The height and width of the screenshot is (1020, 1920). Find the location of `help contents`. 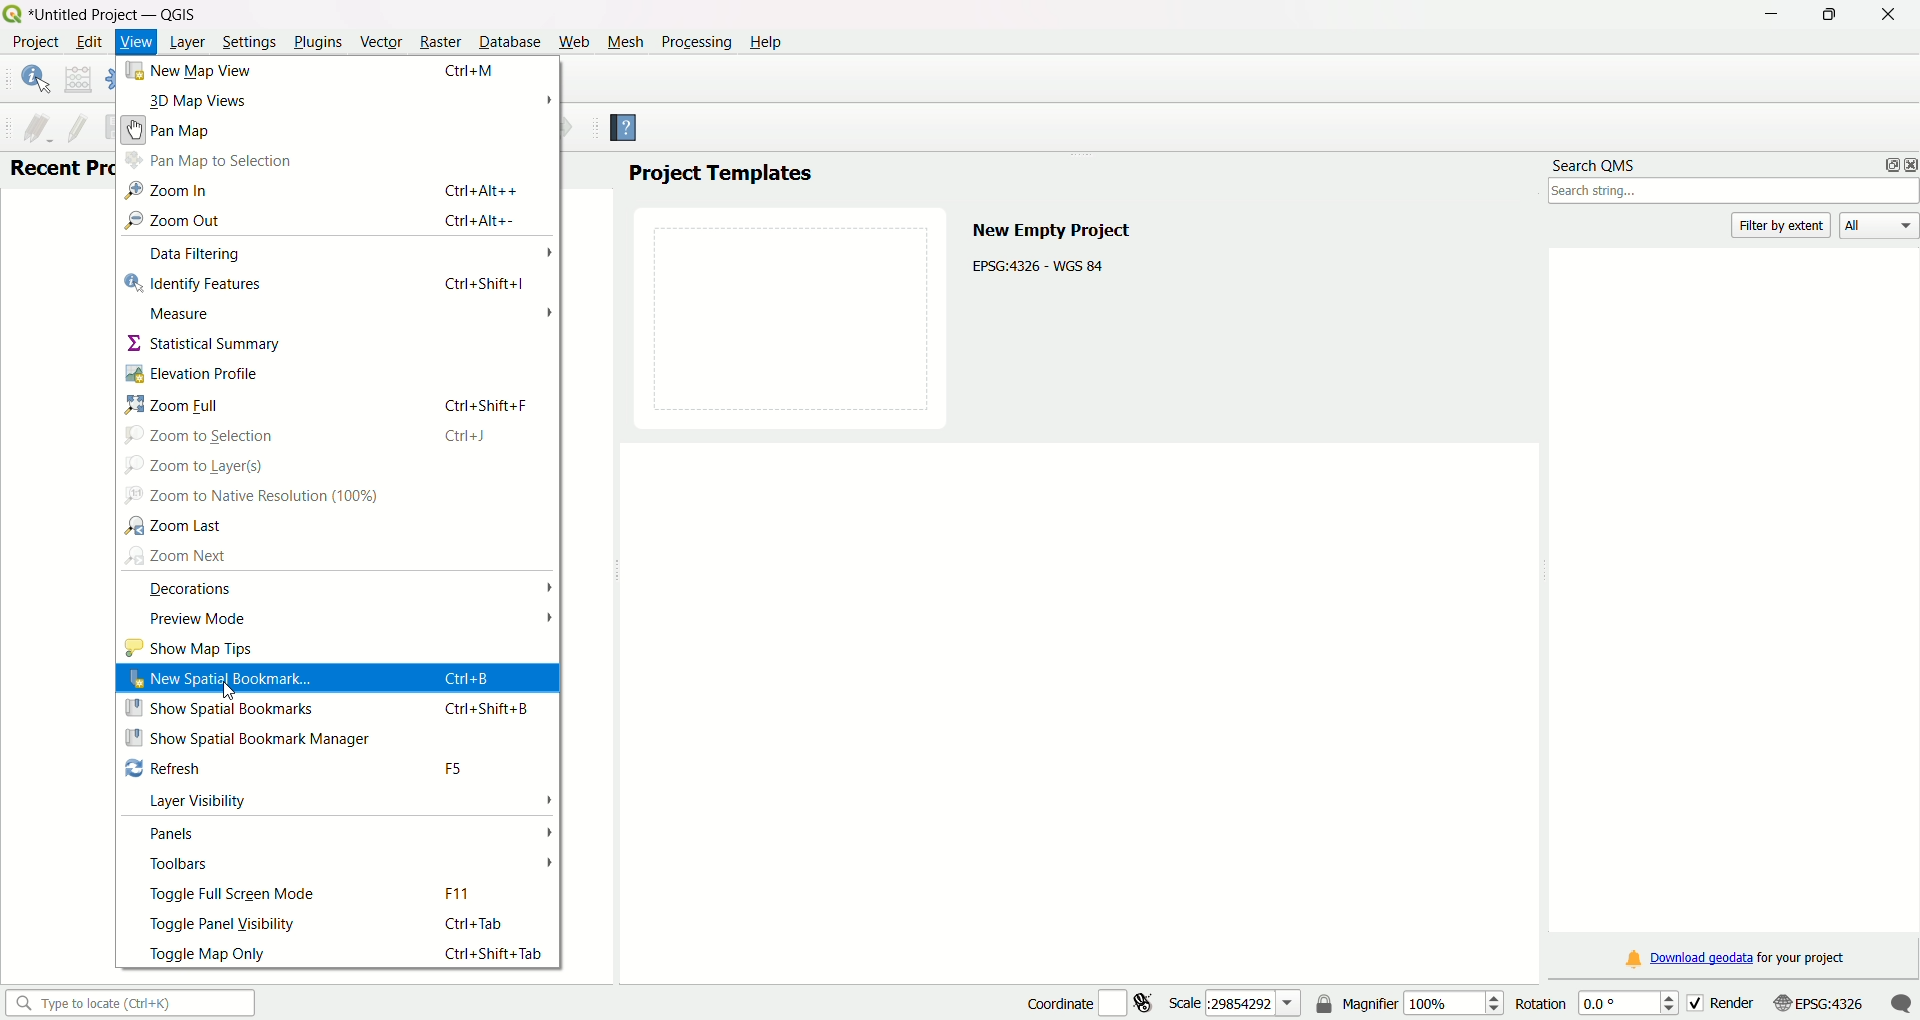

help contents is located at coordinates (625, 130).